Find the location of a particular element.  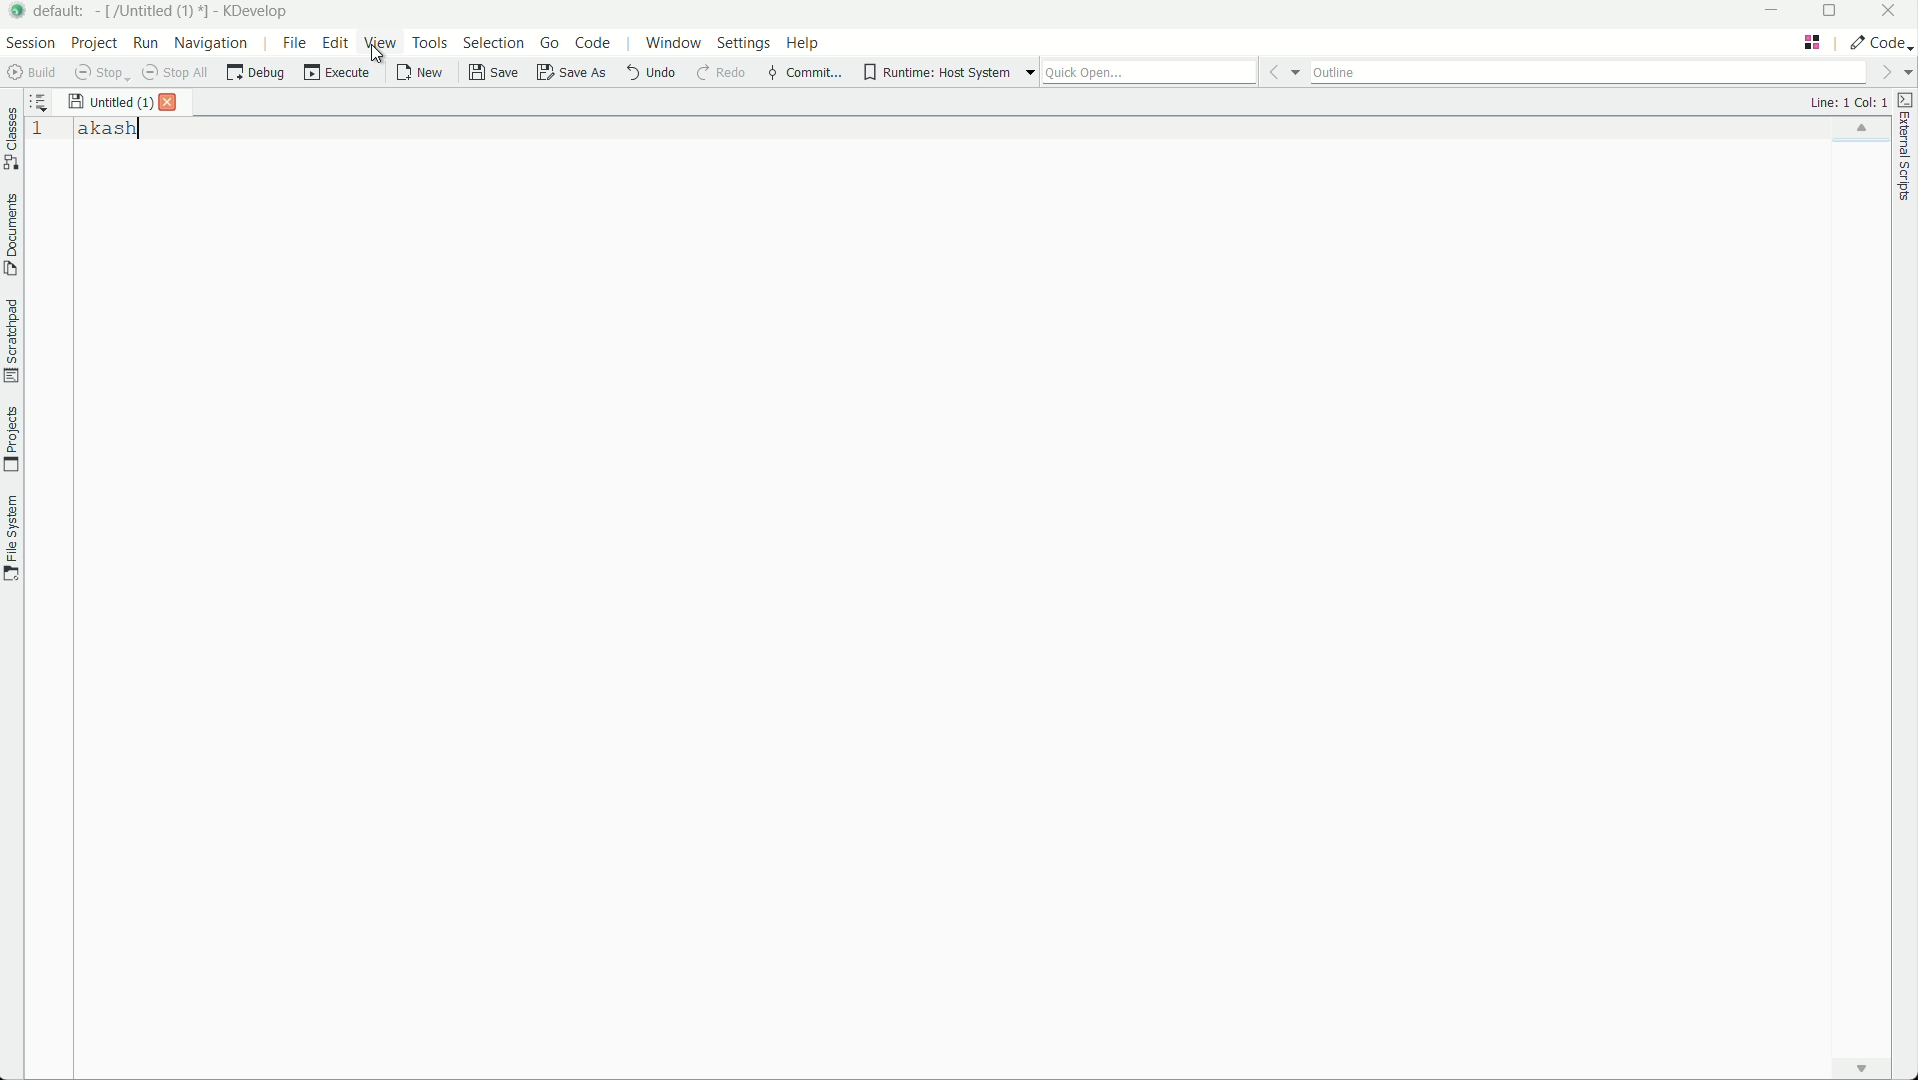

scratchpad is located at coordinates (12, 339).